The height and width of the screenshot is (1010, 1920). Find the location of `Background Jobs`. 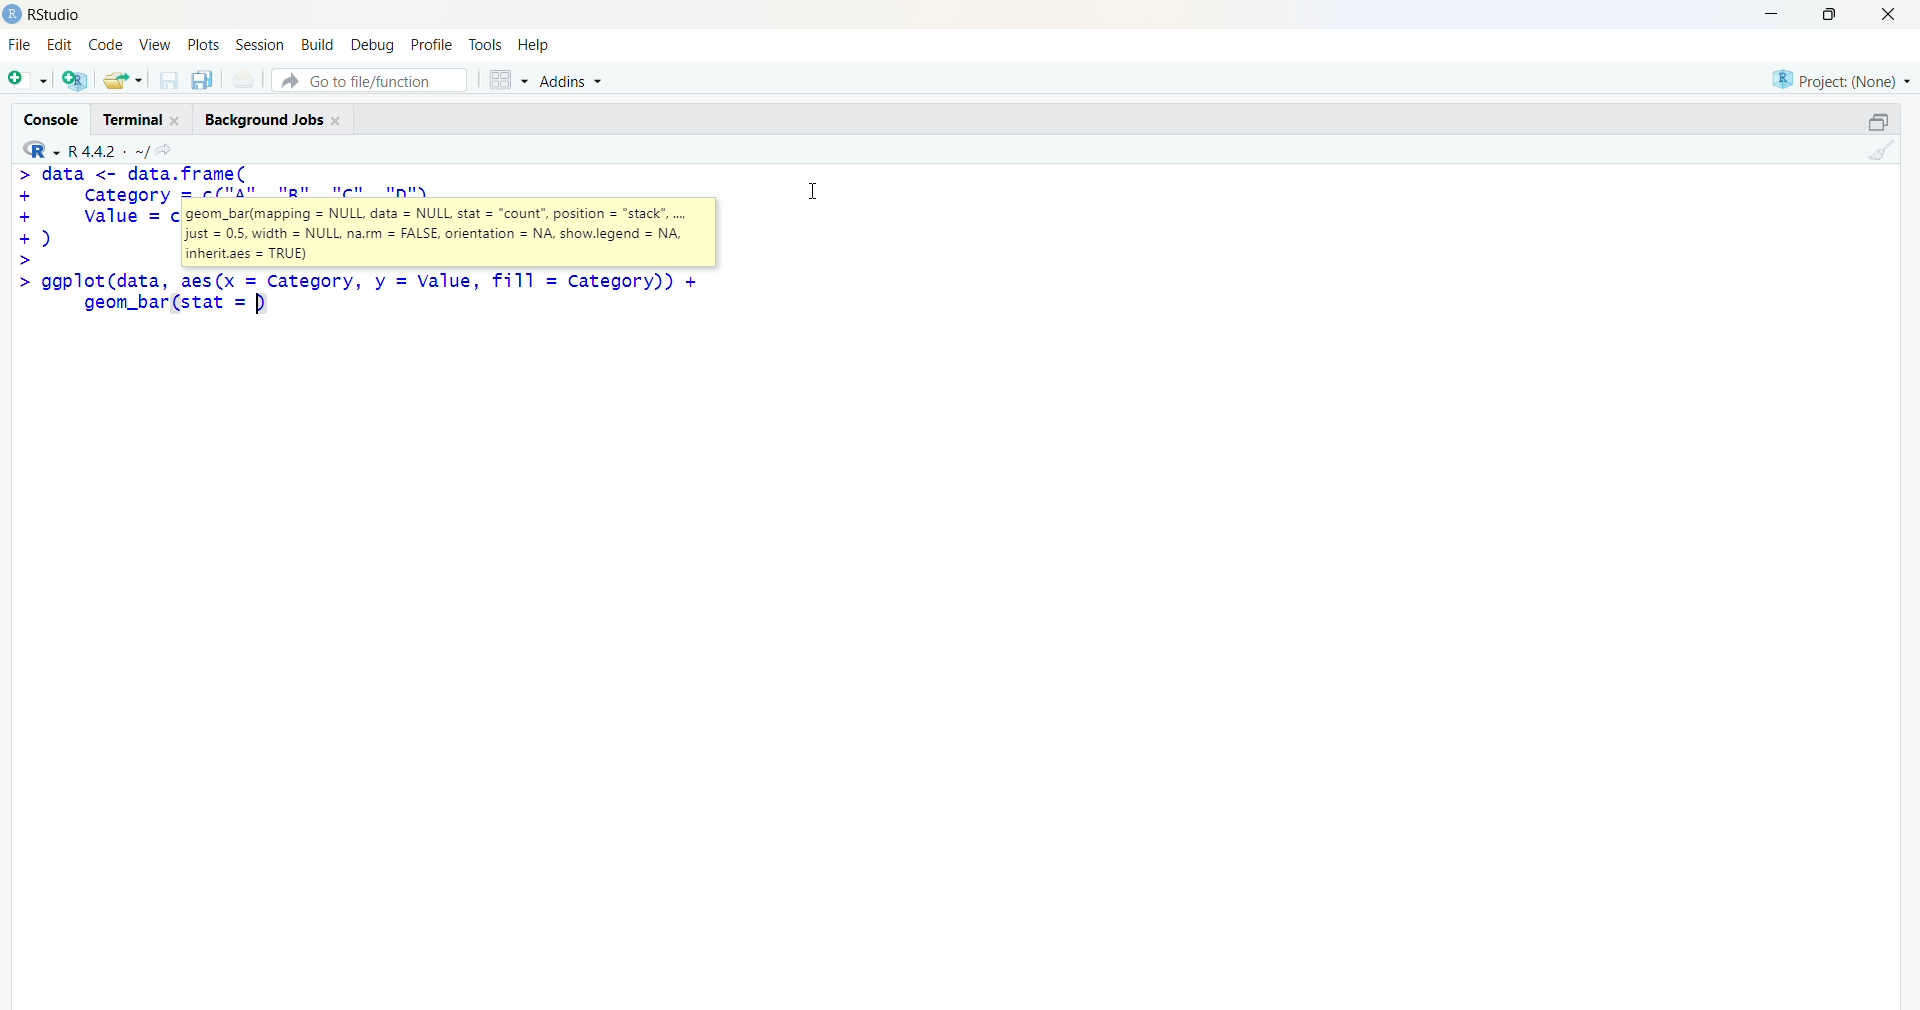

Background Jobs is located at coordinates (272, 116).